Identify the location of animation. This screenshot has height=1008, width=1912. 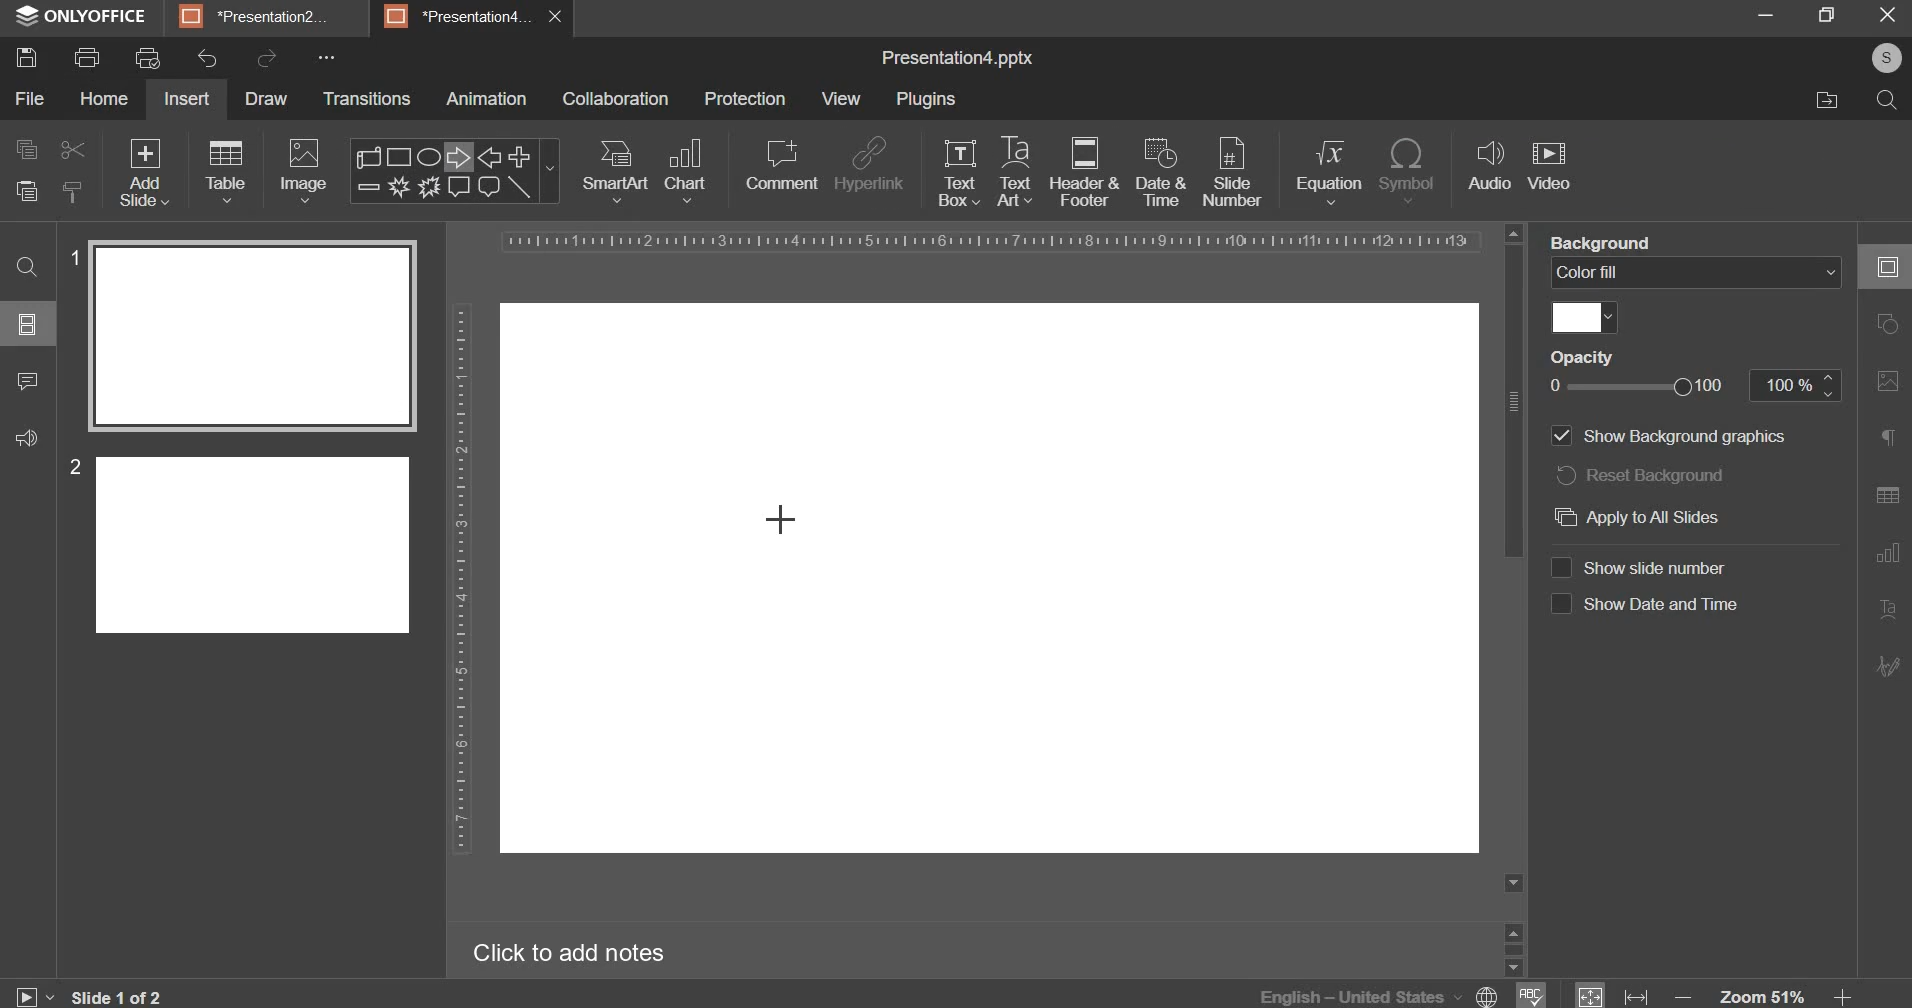
(485, 101).